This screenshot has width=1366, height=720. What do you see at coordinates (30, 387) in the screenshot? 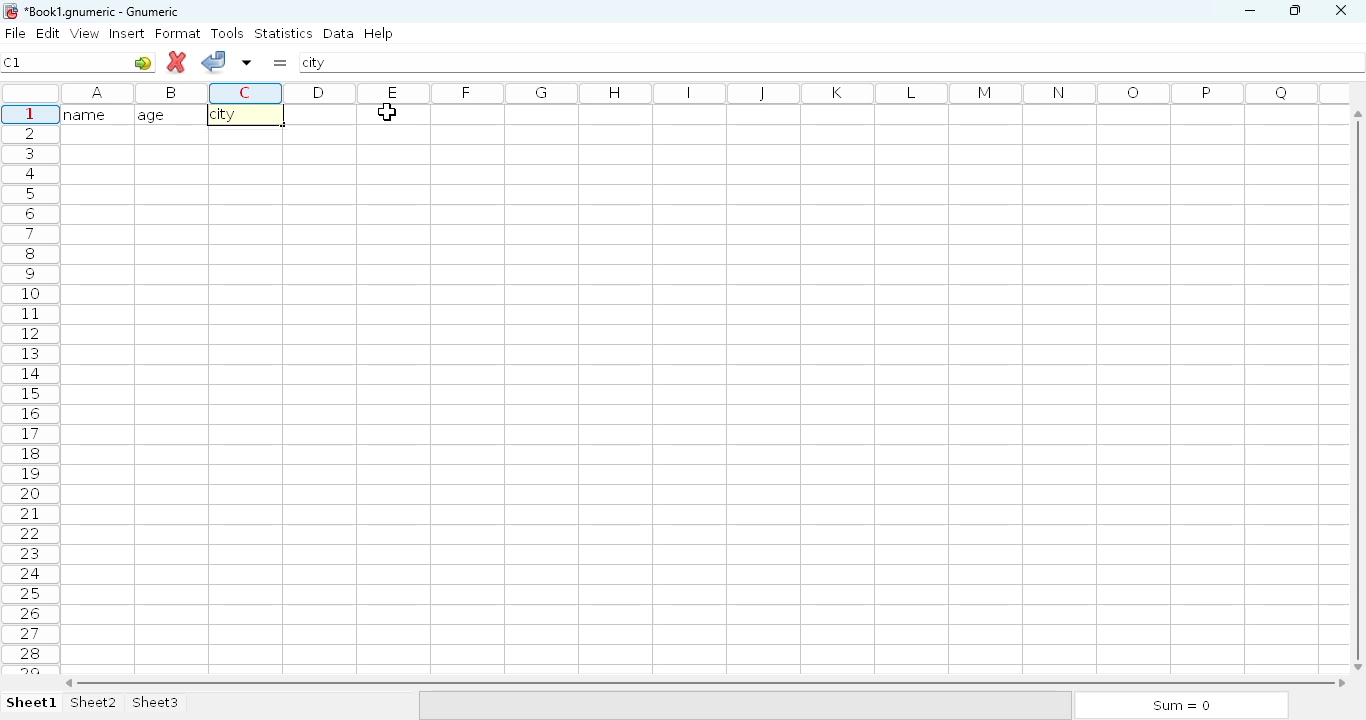
I see `rows` at bounding box center [30, 387].